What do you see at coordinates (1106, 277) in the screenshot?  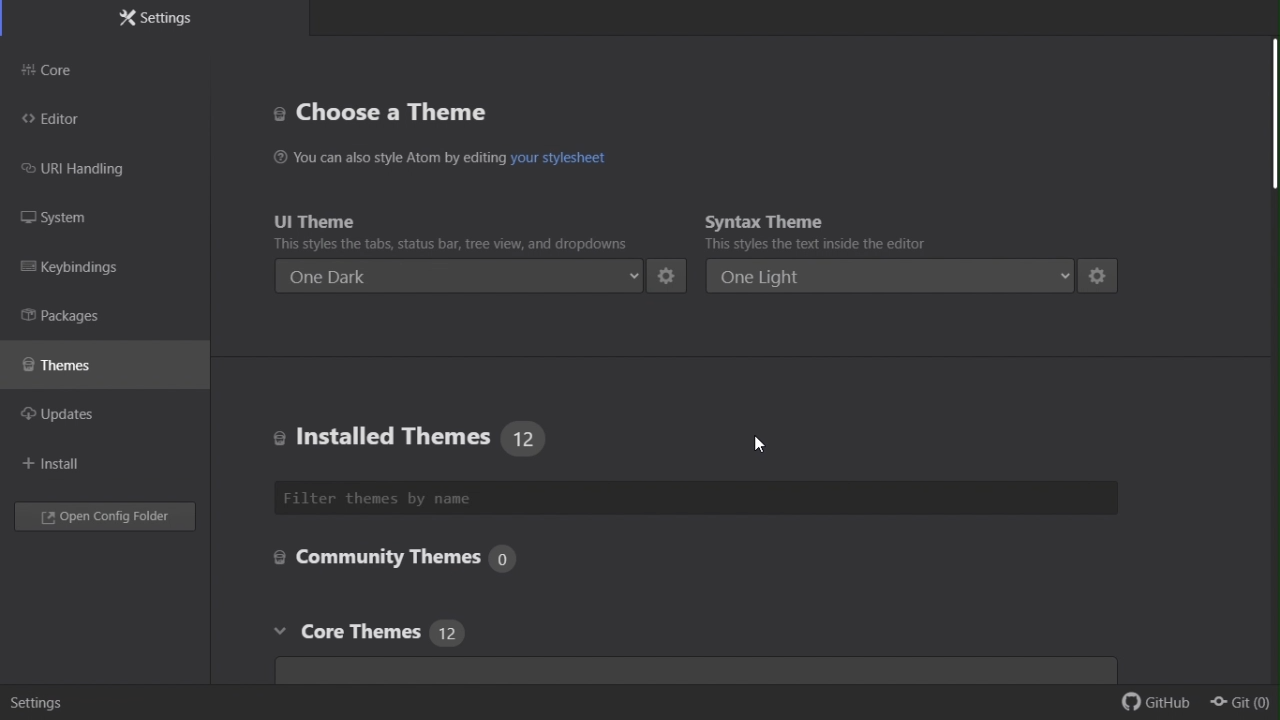 I see `settings` at bounding box center [1106, 277].